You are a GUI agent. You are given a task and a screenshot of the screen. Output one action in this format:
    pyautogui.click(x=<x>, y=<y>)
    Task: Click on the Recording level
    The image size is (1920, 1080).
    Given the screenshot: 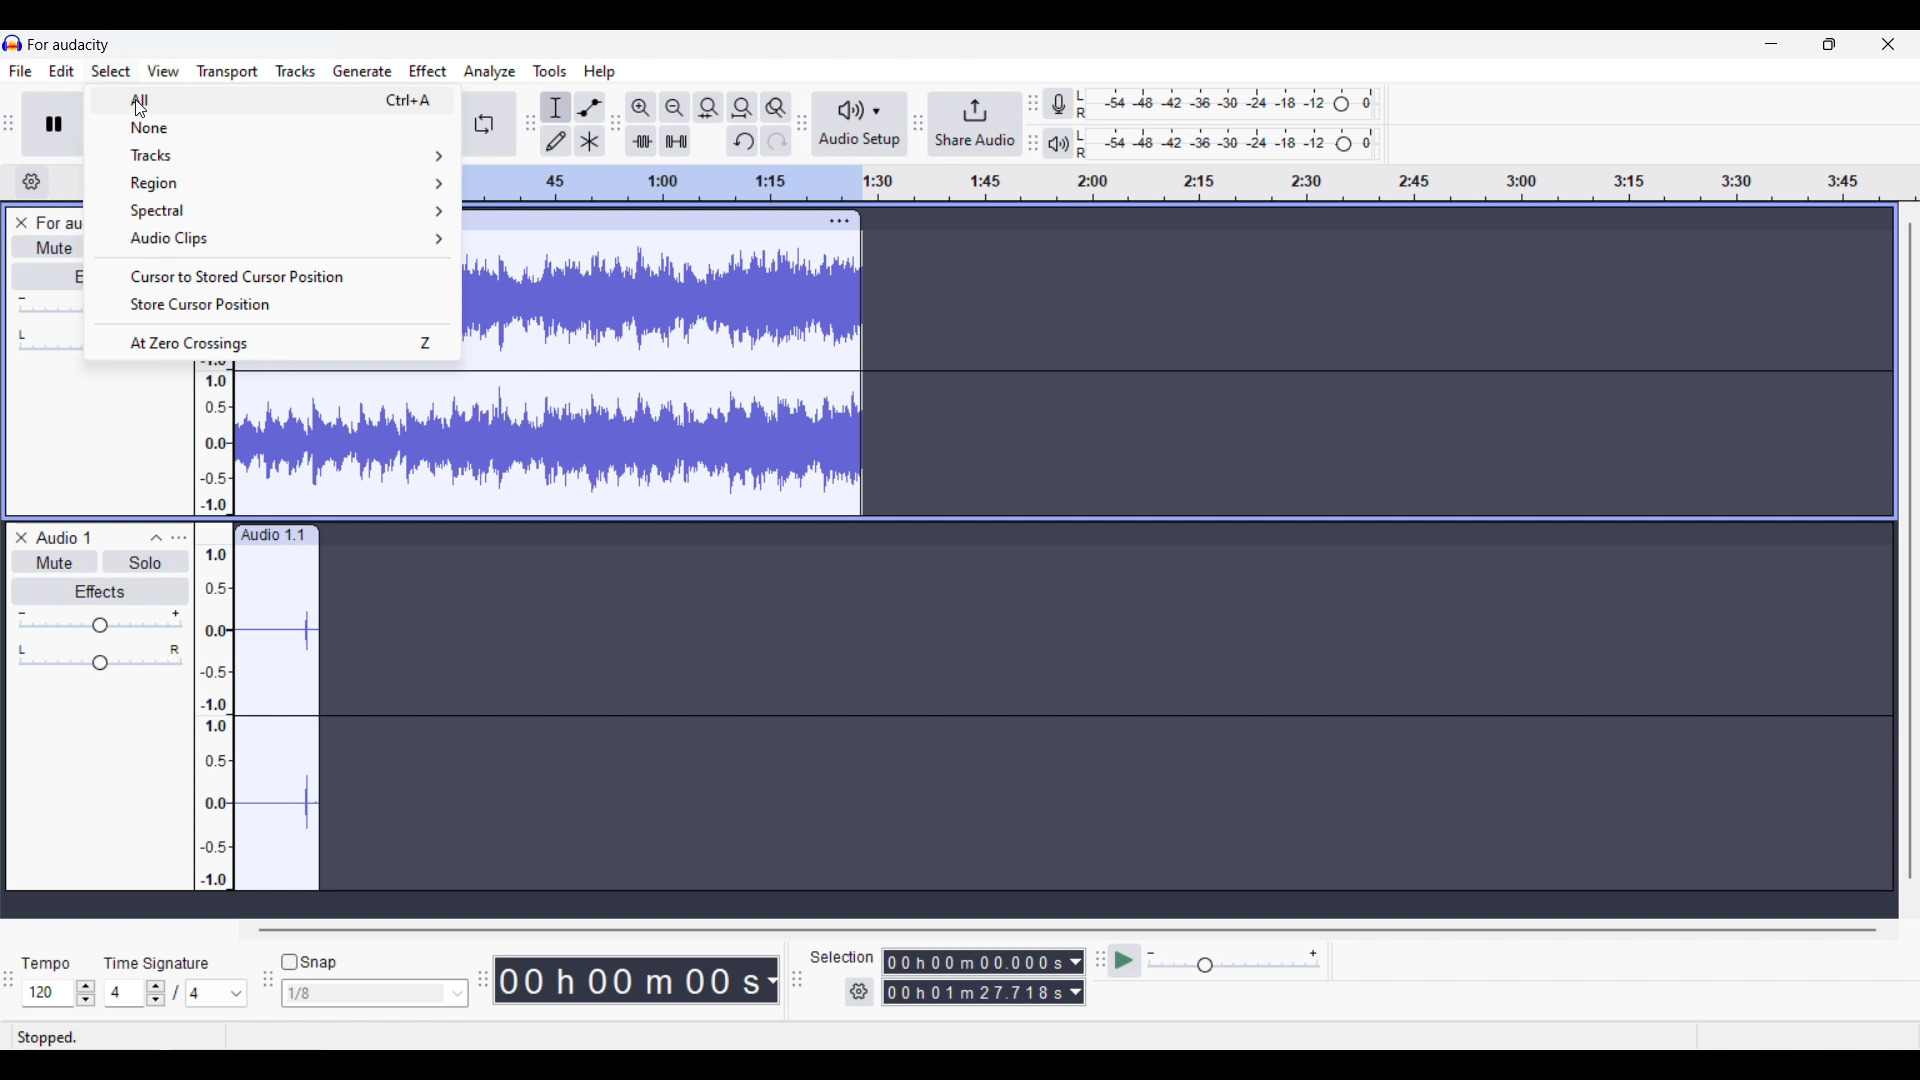 What is the action you would take?
    pyautogui.click(x=1228, y=104)
    